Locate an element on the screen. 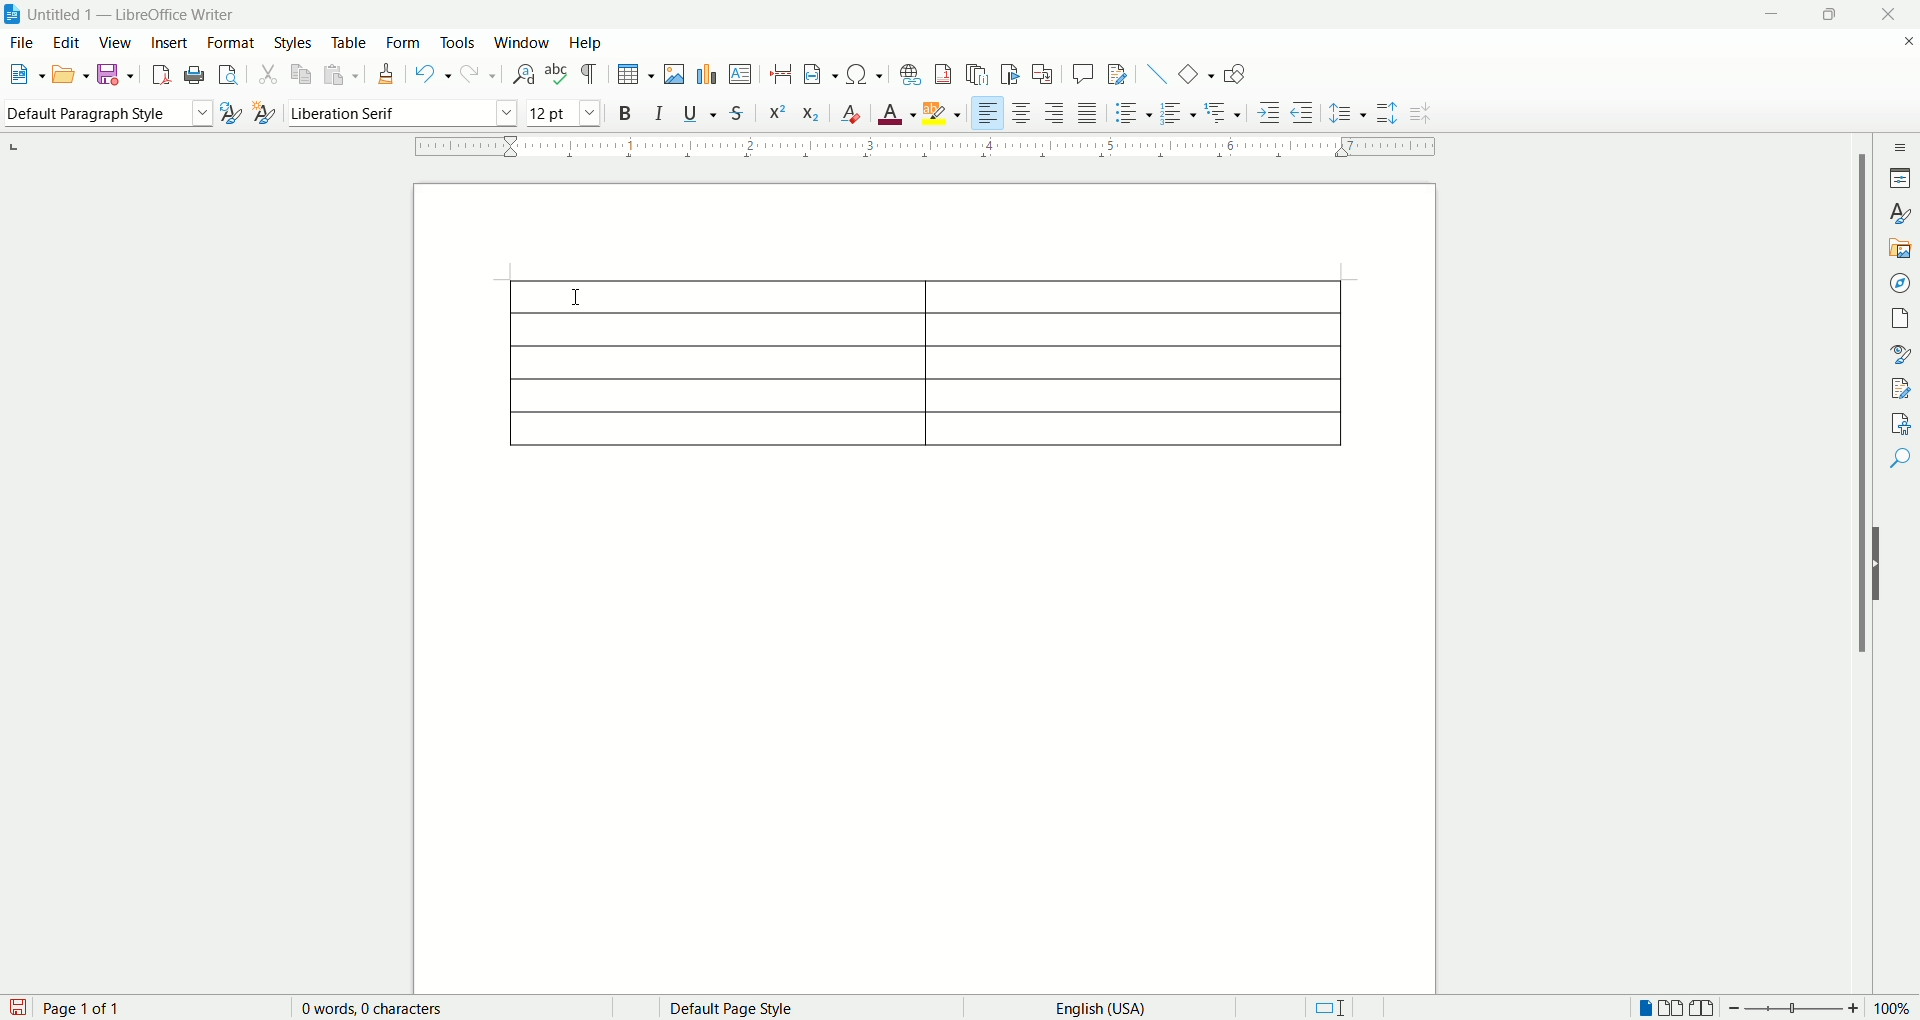 This screenshot has height=1020, width=1920. paste is located at coordinates (341, 74).